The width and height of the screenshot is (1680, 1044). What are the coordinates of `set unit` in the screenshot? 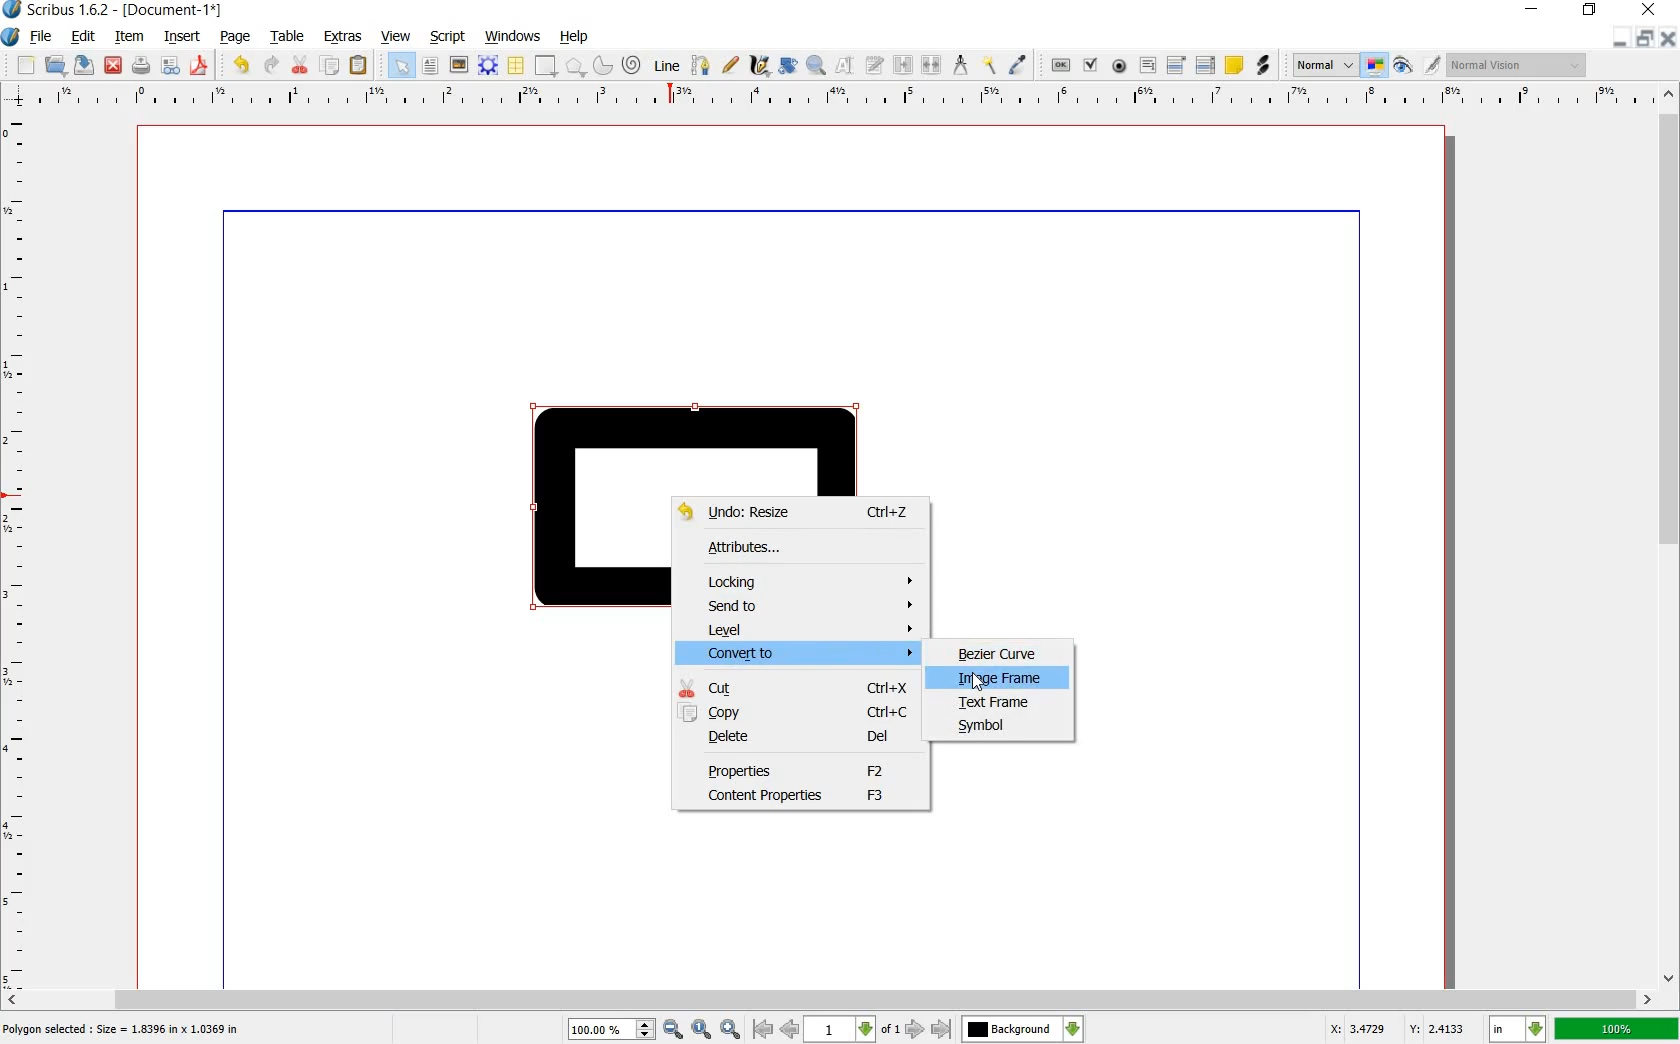 It's located at (1516, 1029).